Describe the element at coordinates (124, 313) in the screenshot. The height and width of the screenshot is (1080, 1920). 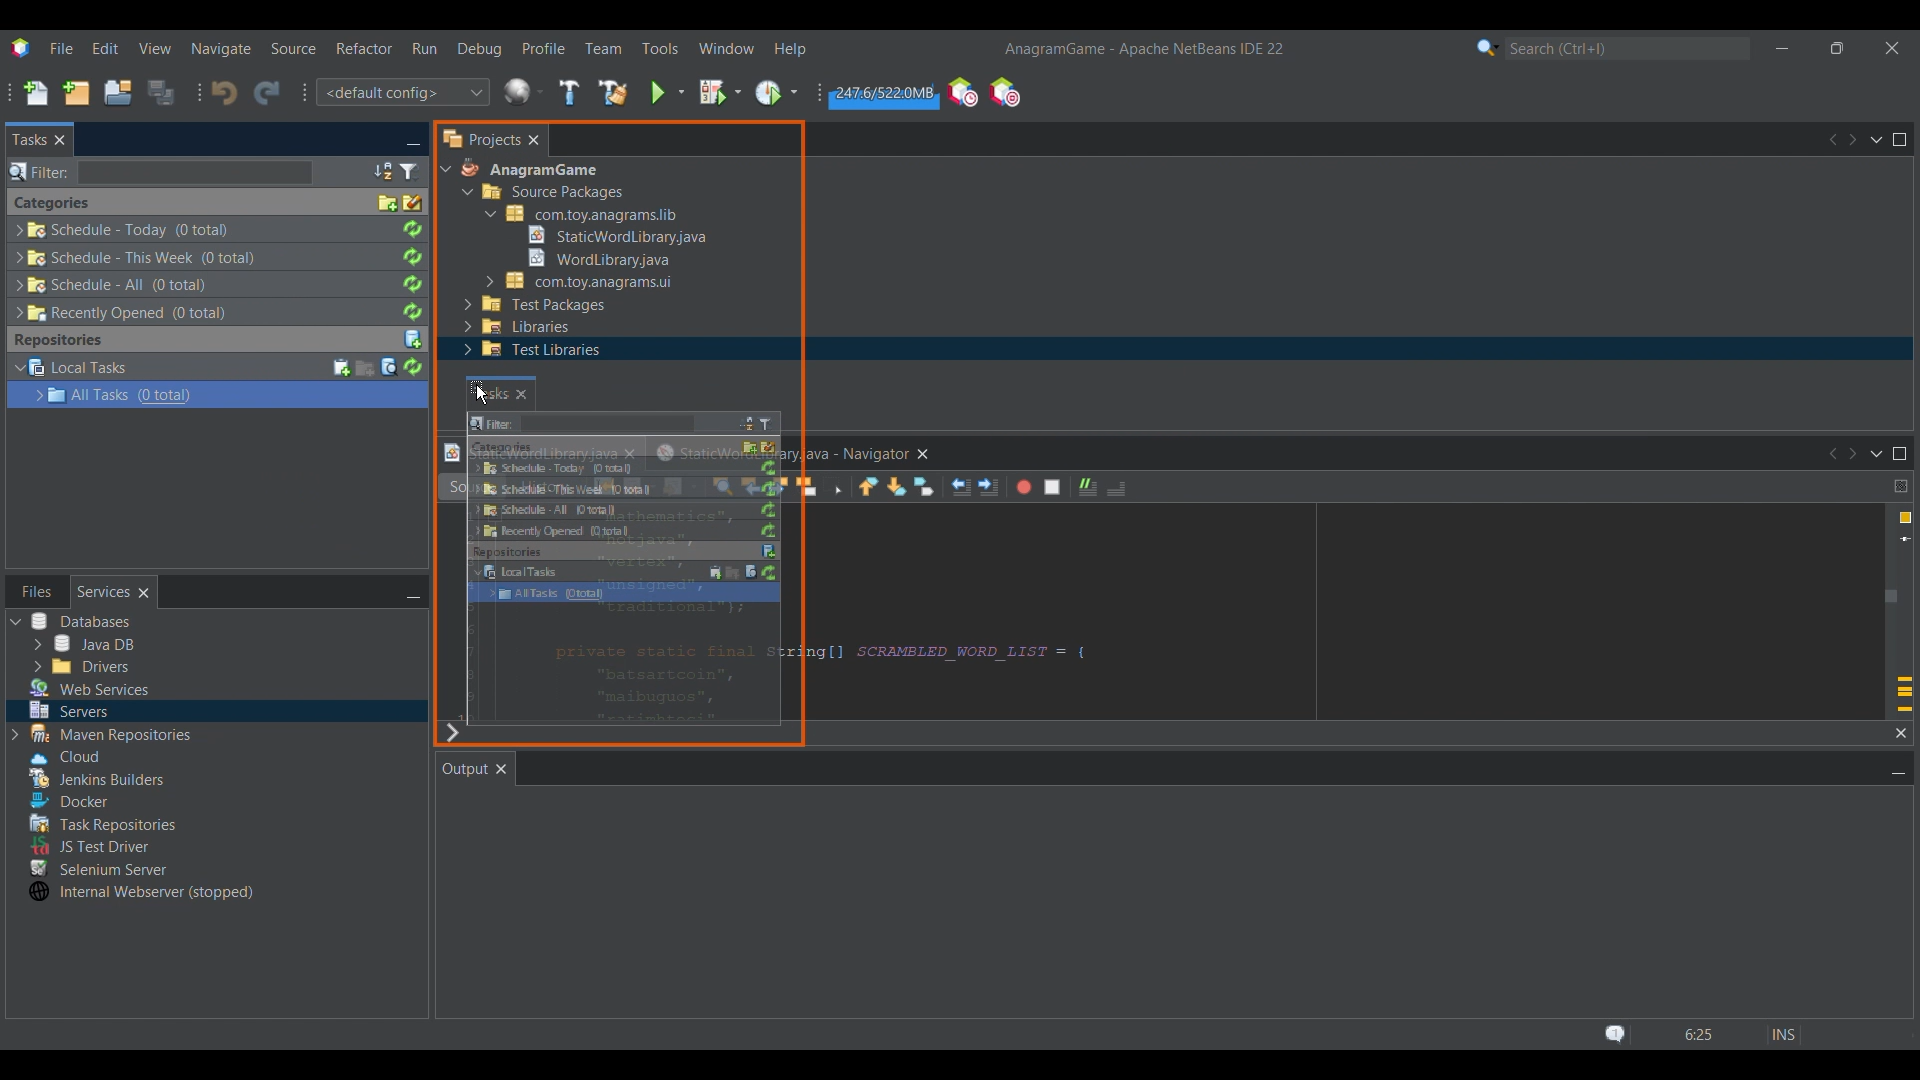
I see `` at that location.